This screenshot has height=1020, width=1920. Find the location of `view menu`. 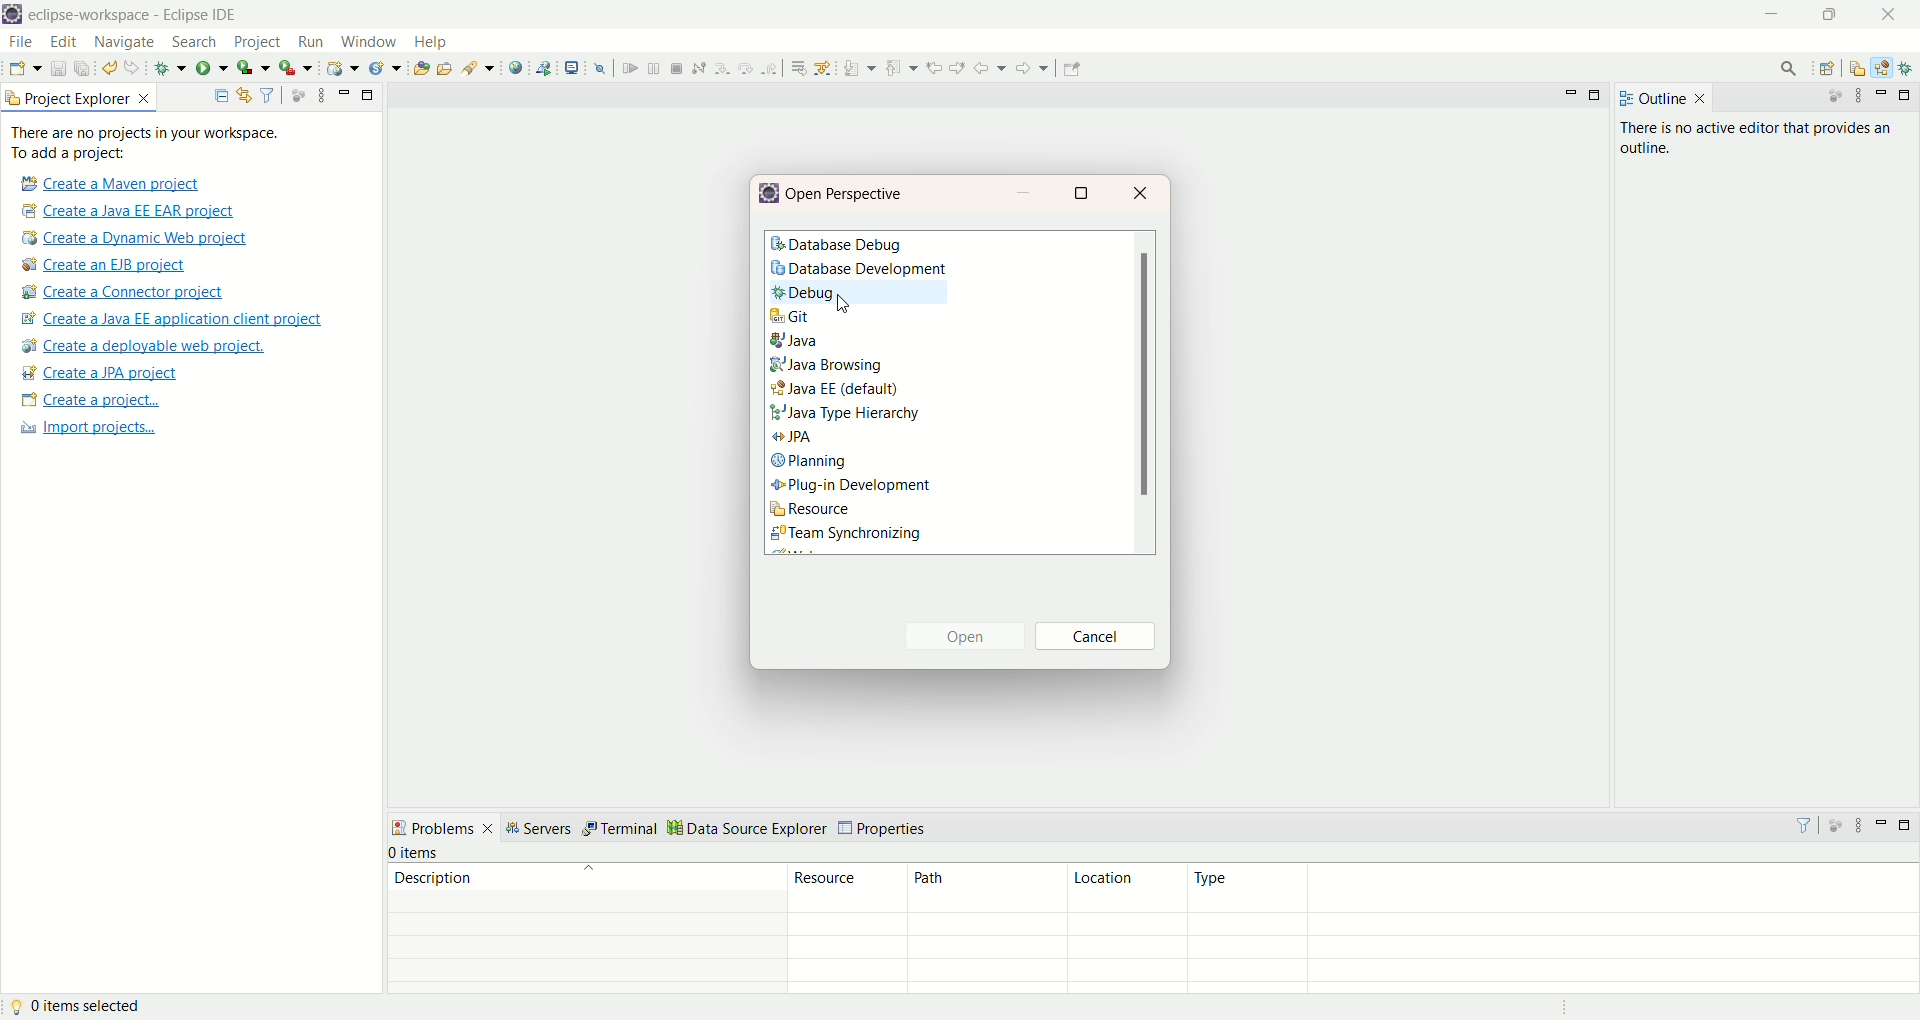

view menu is located at coordinates (1858, 825).